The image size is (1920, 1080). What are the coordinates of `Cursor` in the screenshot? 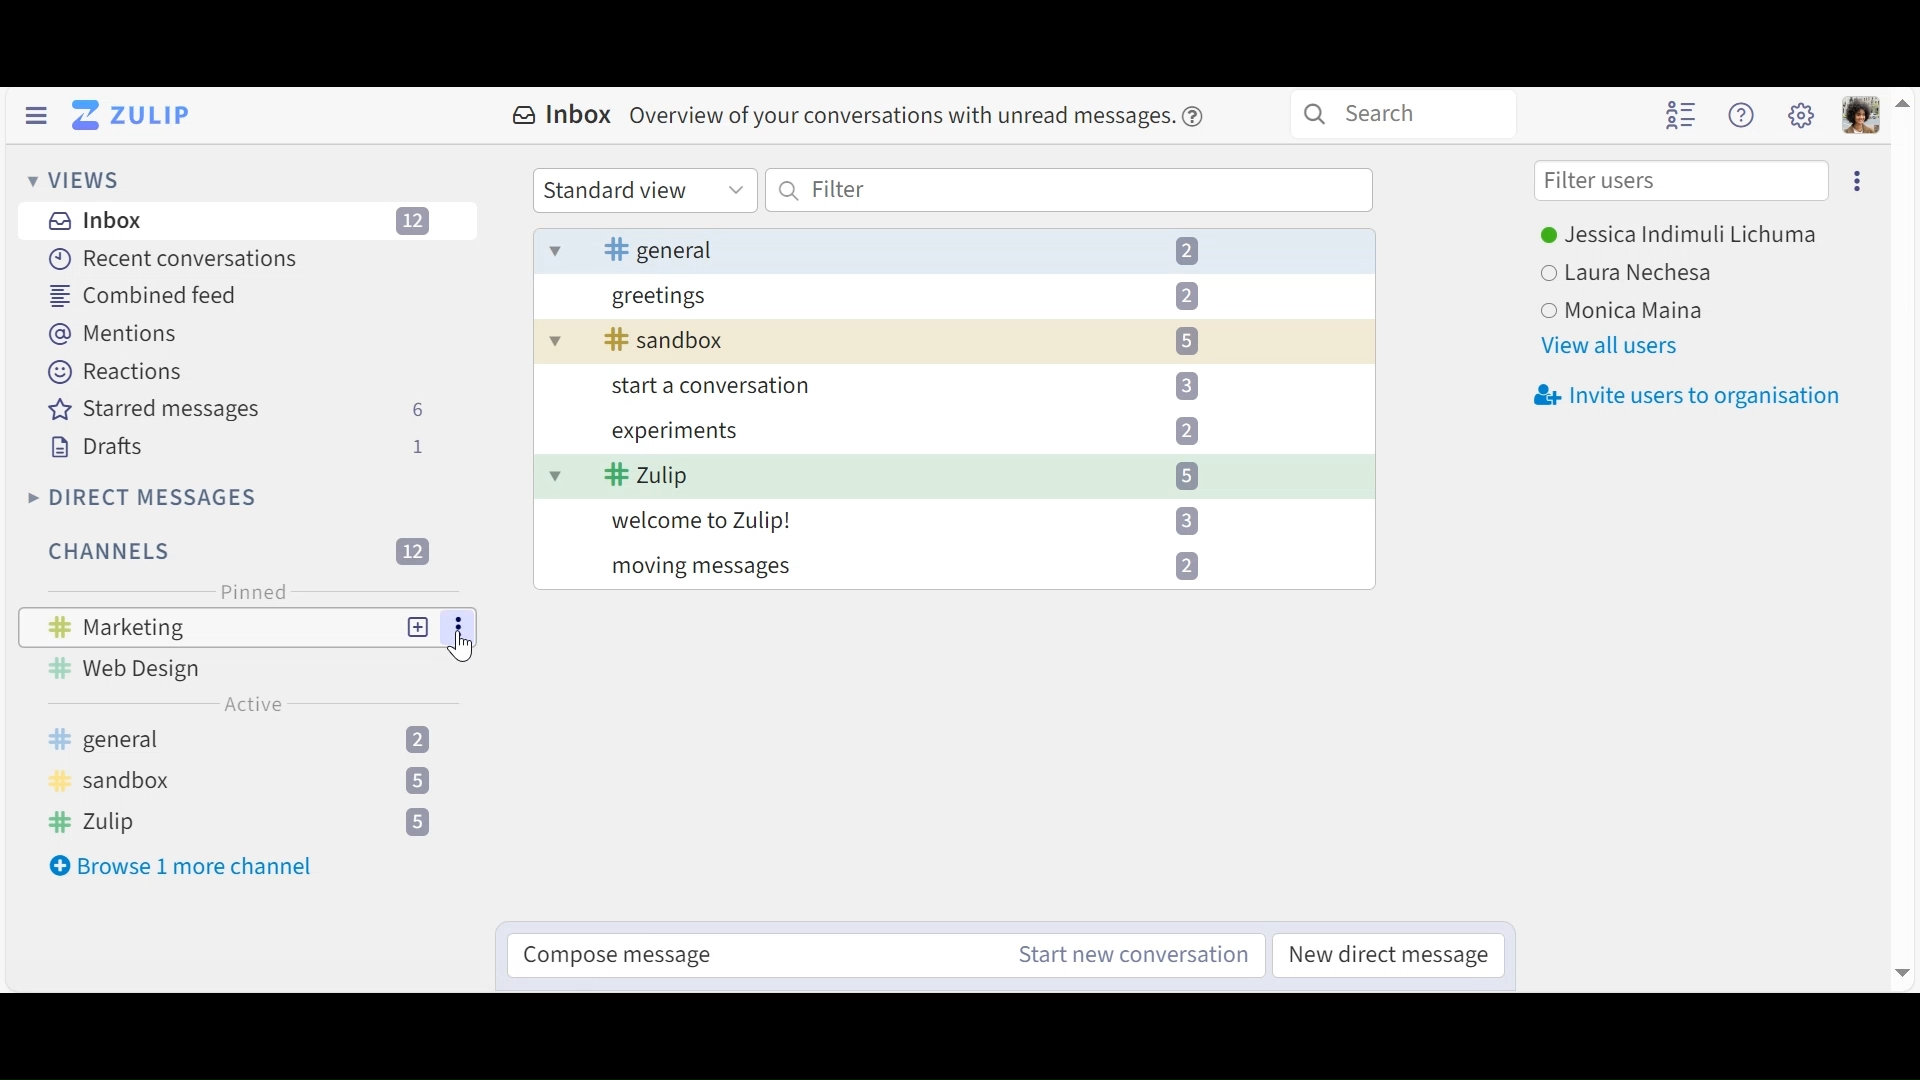 It's located at (464, 650).